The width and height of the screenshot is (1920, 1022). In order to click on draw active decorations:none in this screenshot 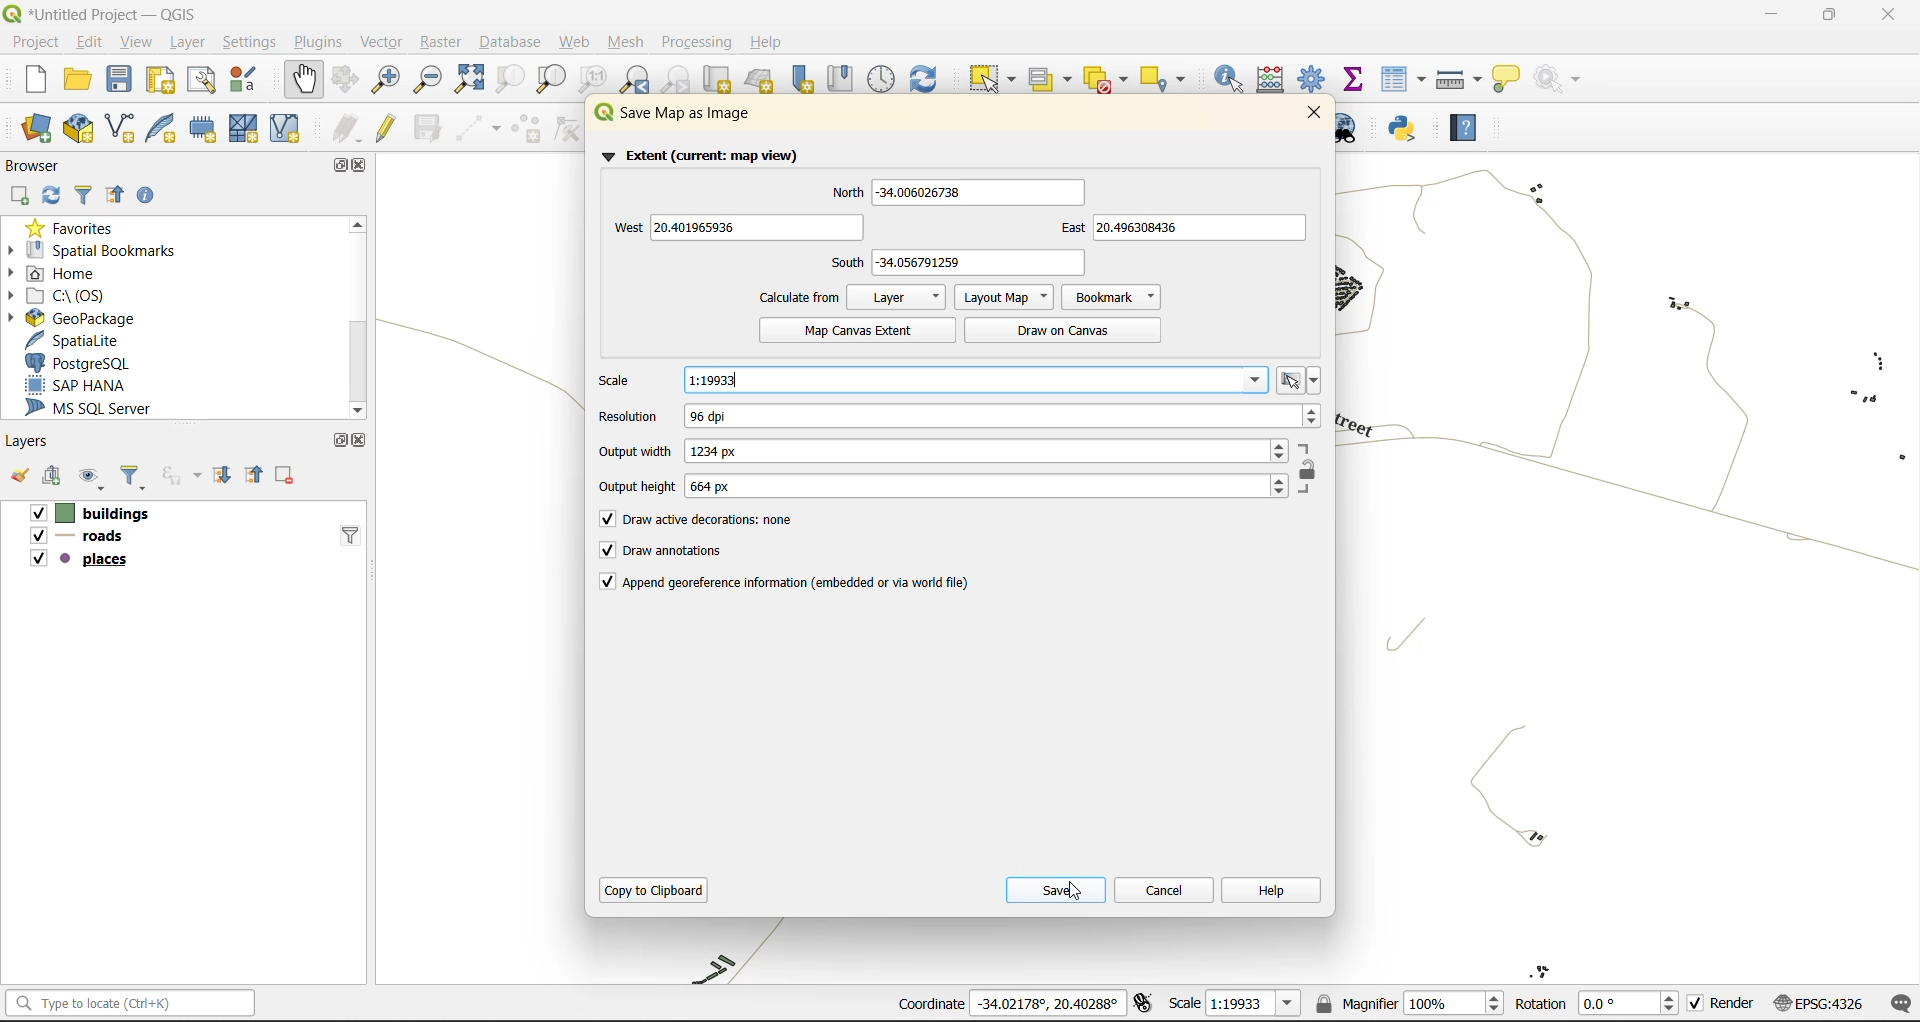, I will do `click(720, 522)`.